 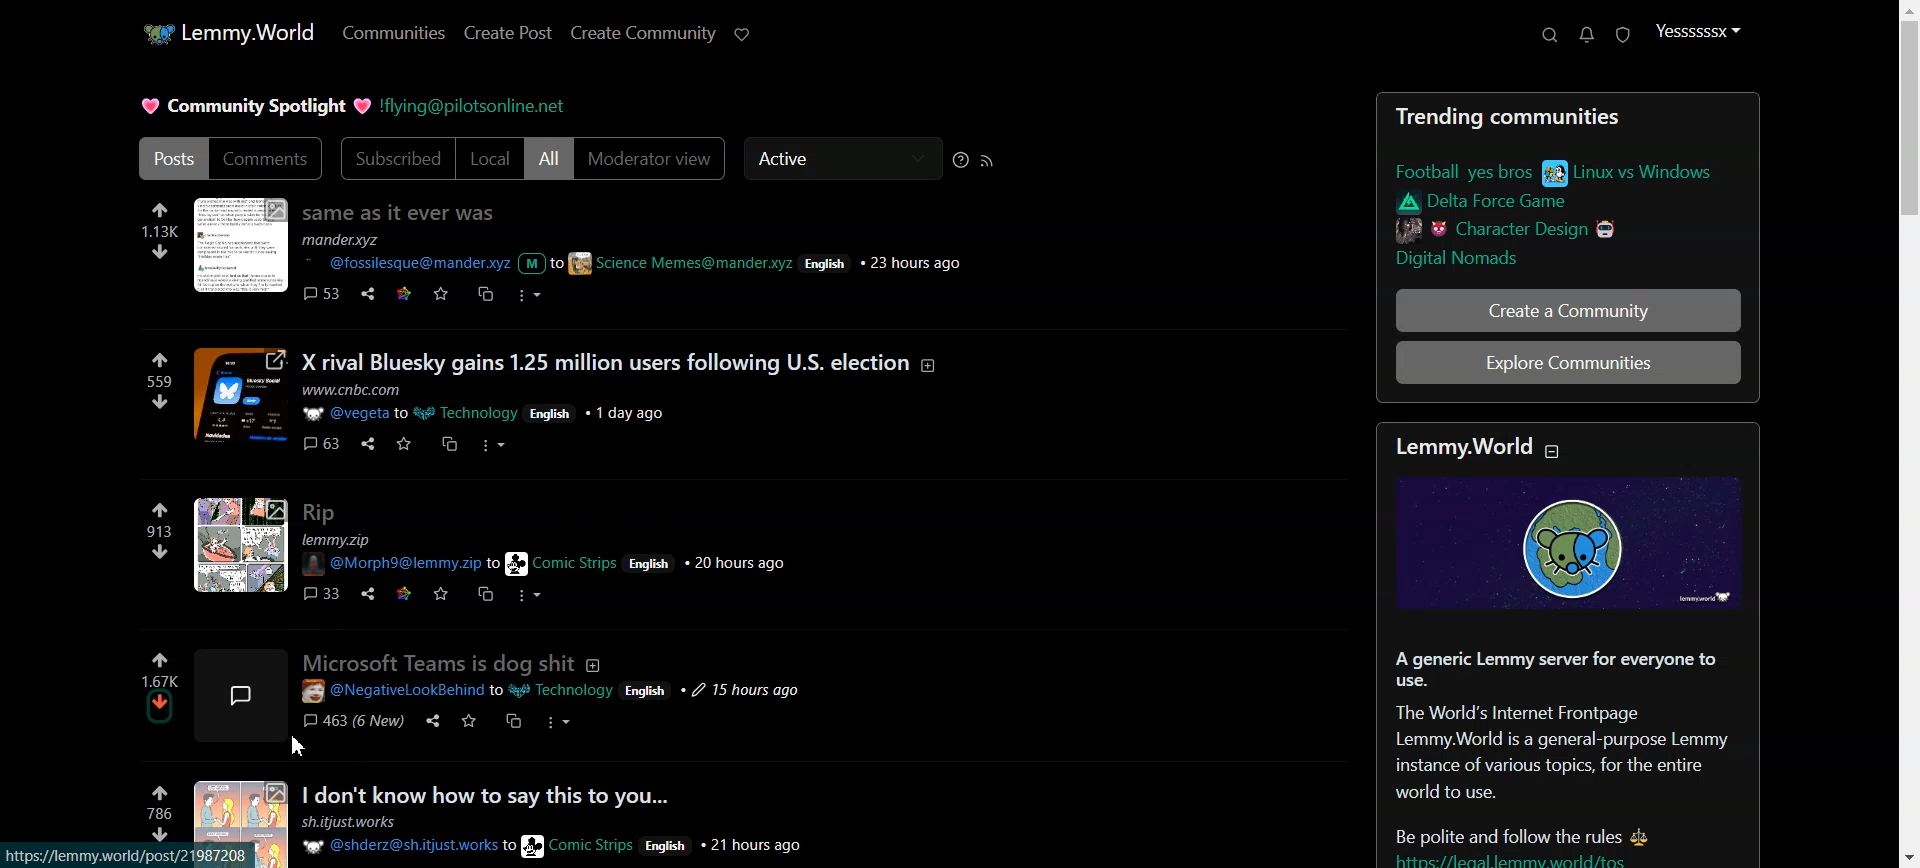 I want to click on Support Lemmy, so click(x=742, y=34).